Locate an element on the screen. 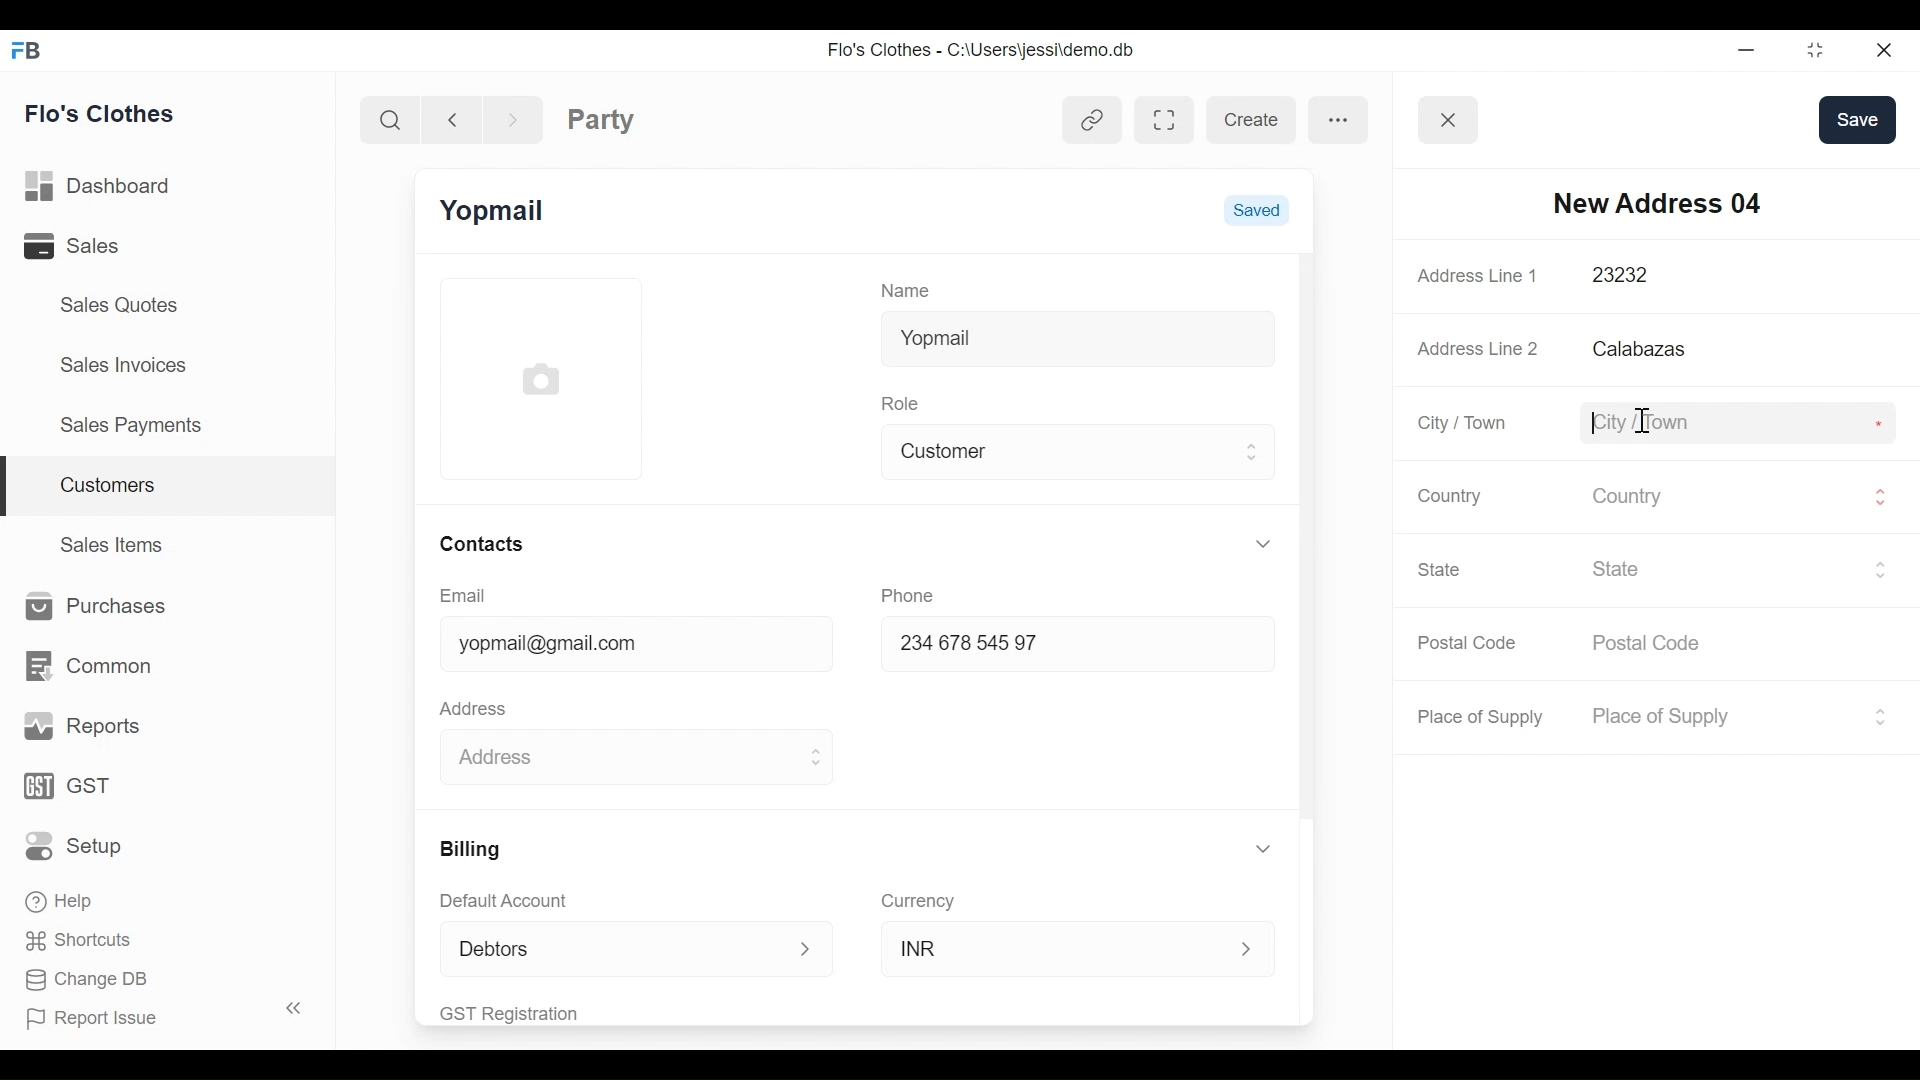  Restore is located at coordinates (1809, 50).